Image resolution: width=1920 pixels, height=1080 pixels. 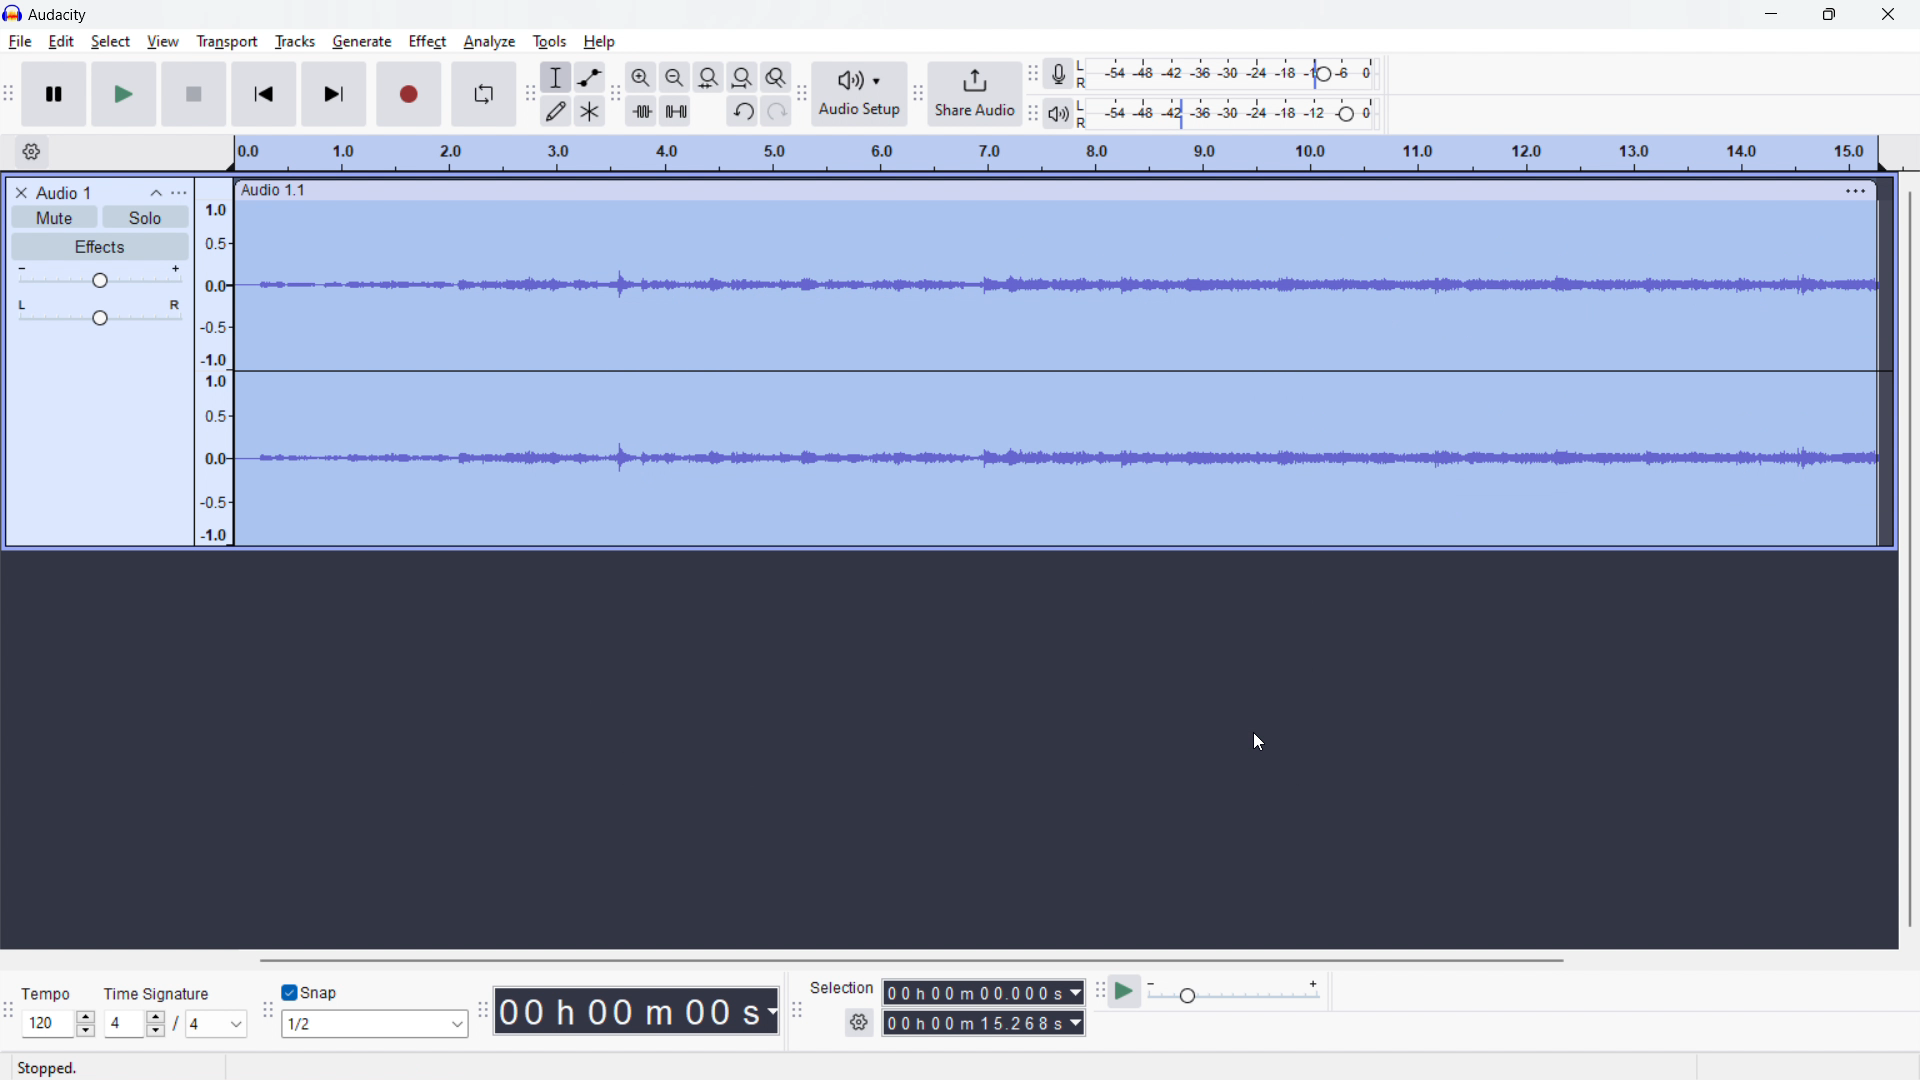 What do you see at coordinates (65, 13) in the screenshot?
I see `Audacity (title)` at bounding box center [65, 13].